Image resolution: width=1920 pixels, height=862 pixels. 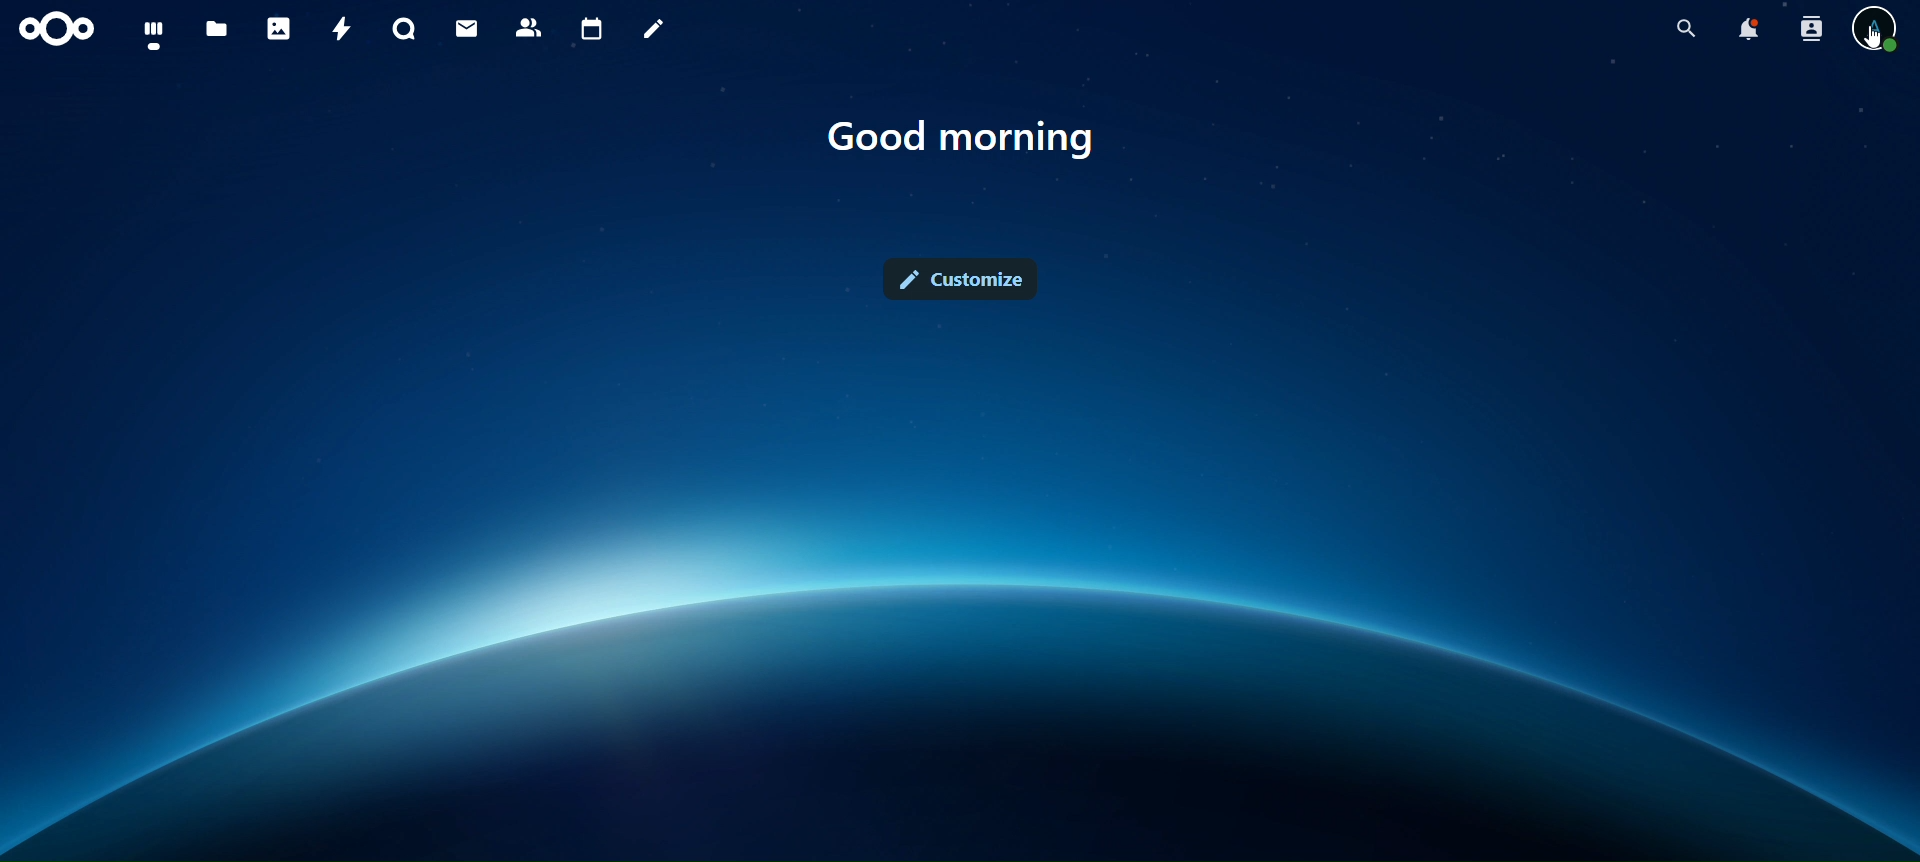 What do you see at coordinates (157, 34) in the screenshot?
I see `dashboard` at bounding box center [157, 34].